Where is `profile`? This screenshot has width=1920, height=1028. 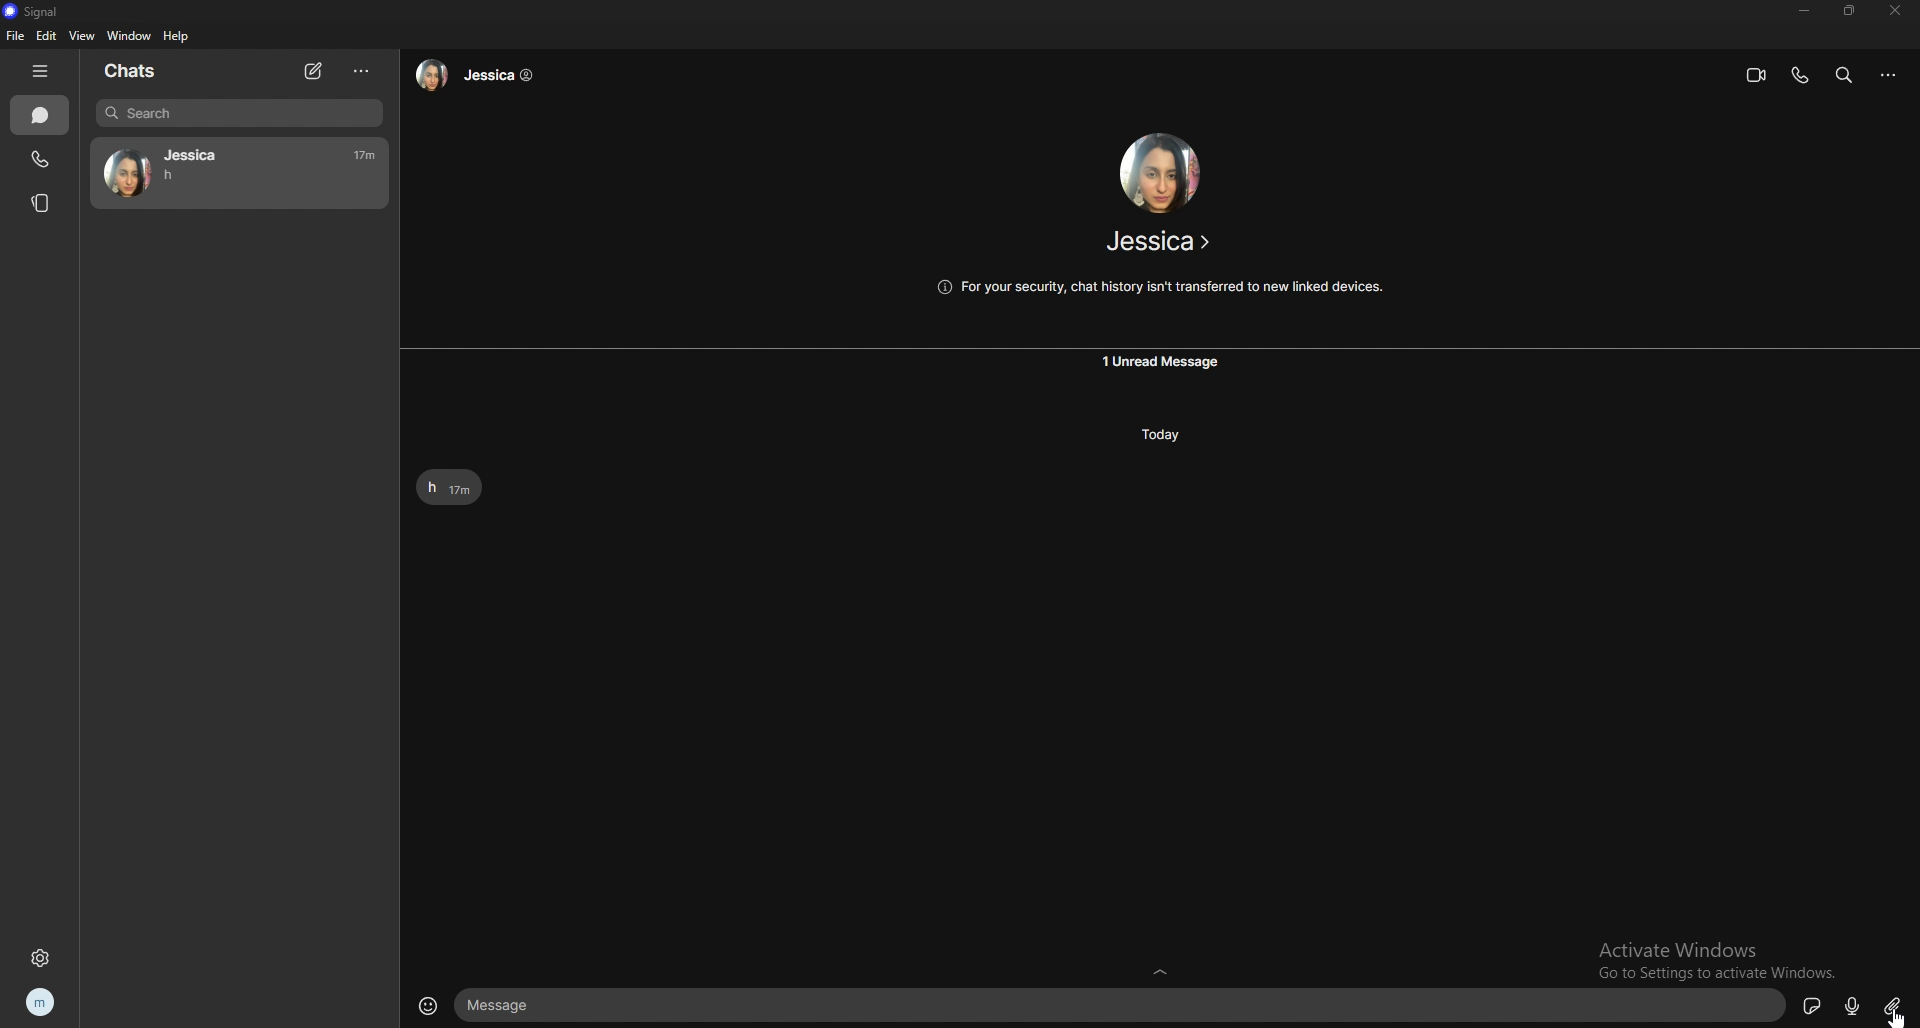
profile is located at coordinates (42, 1003).